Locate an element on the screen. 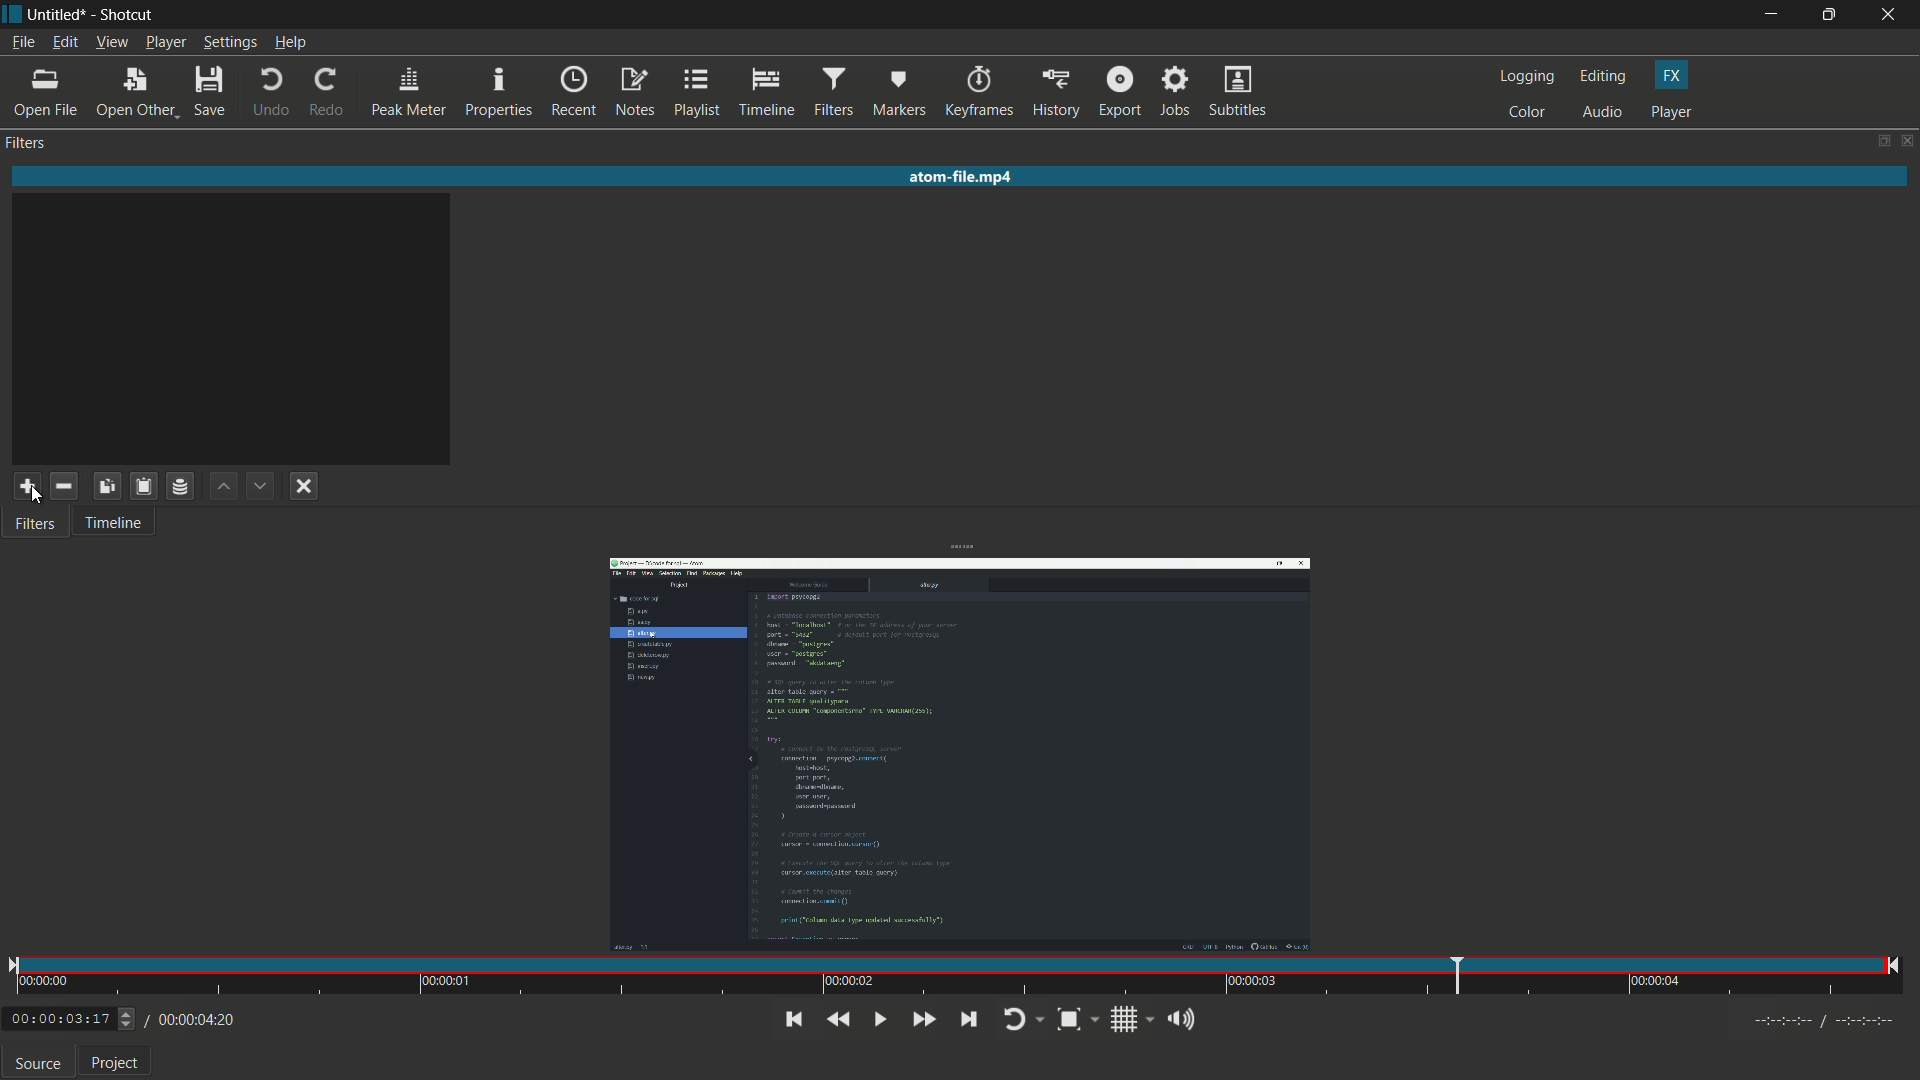  move filter down is located at coordinates (263, 486).